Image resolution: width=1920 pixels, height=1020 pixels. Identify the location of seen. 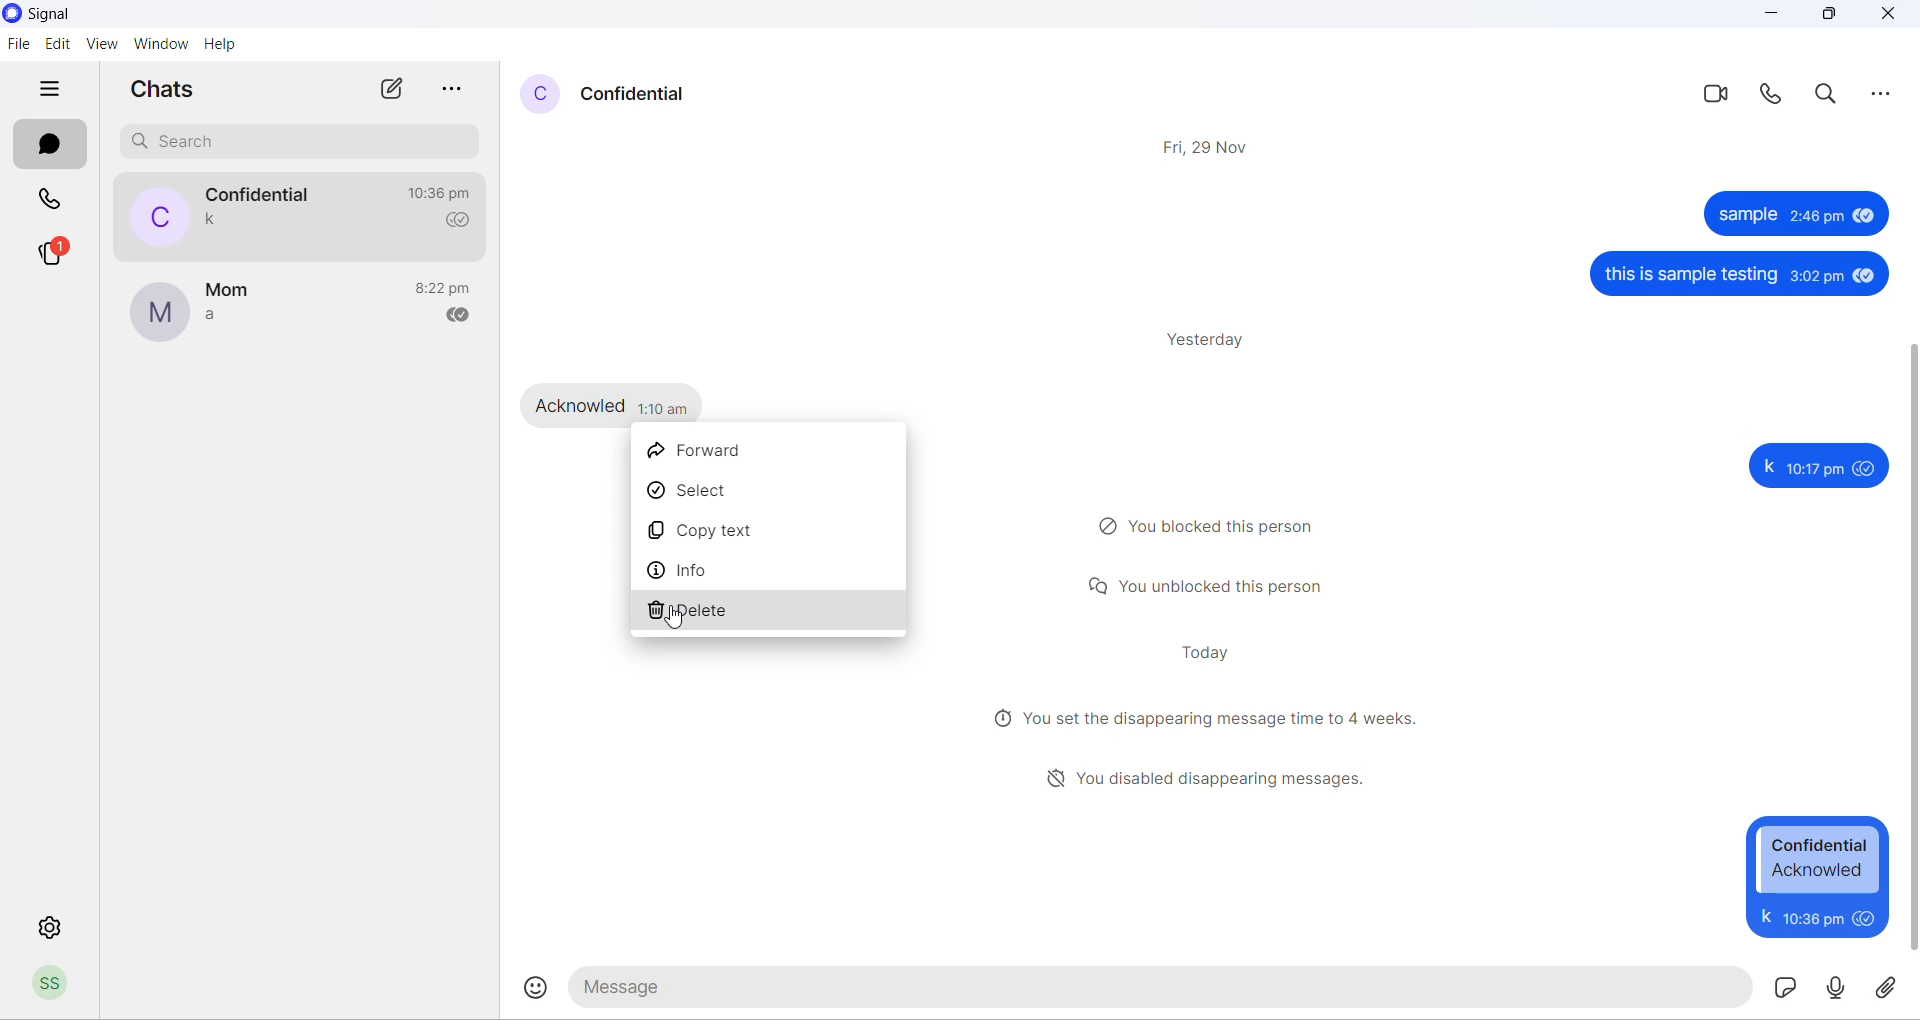
(1861, 213).